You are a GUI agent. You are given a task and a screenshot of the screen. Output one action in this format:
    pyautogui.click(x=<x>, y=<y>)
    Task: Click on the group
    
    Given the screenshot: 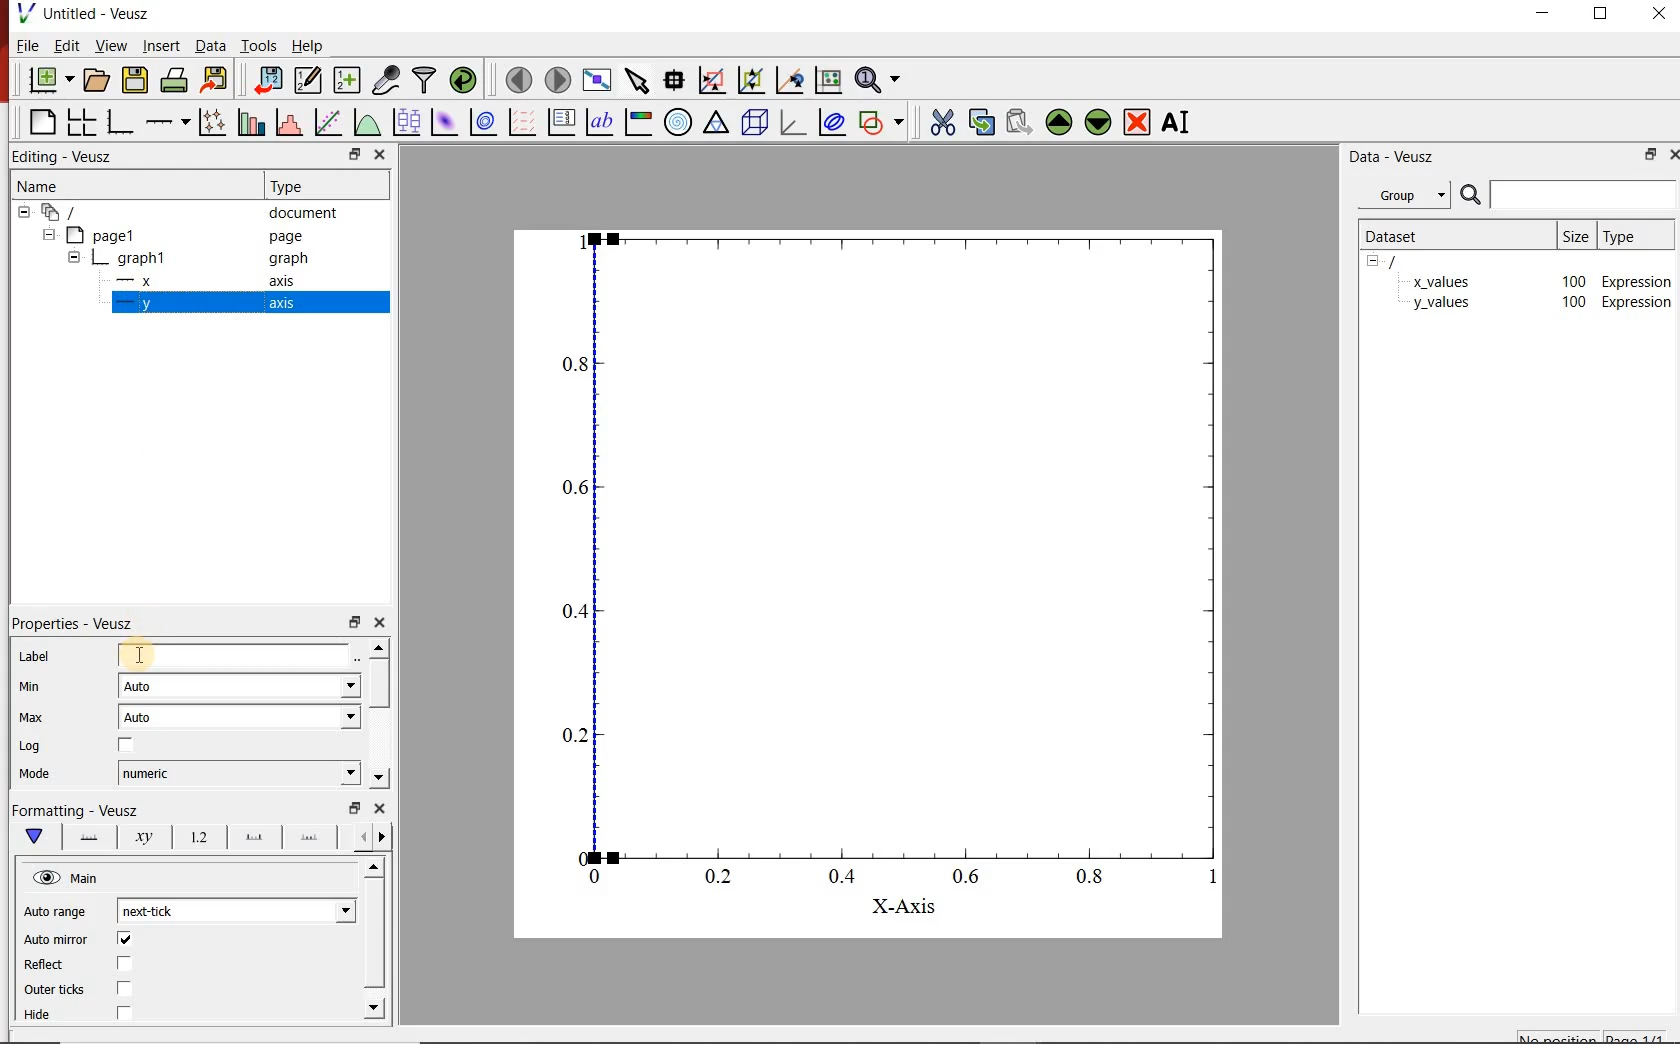 What is the action you would take?
    pyautogui.click(x=1401, y=195)
    